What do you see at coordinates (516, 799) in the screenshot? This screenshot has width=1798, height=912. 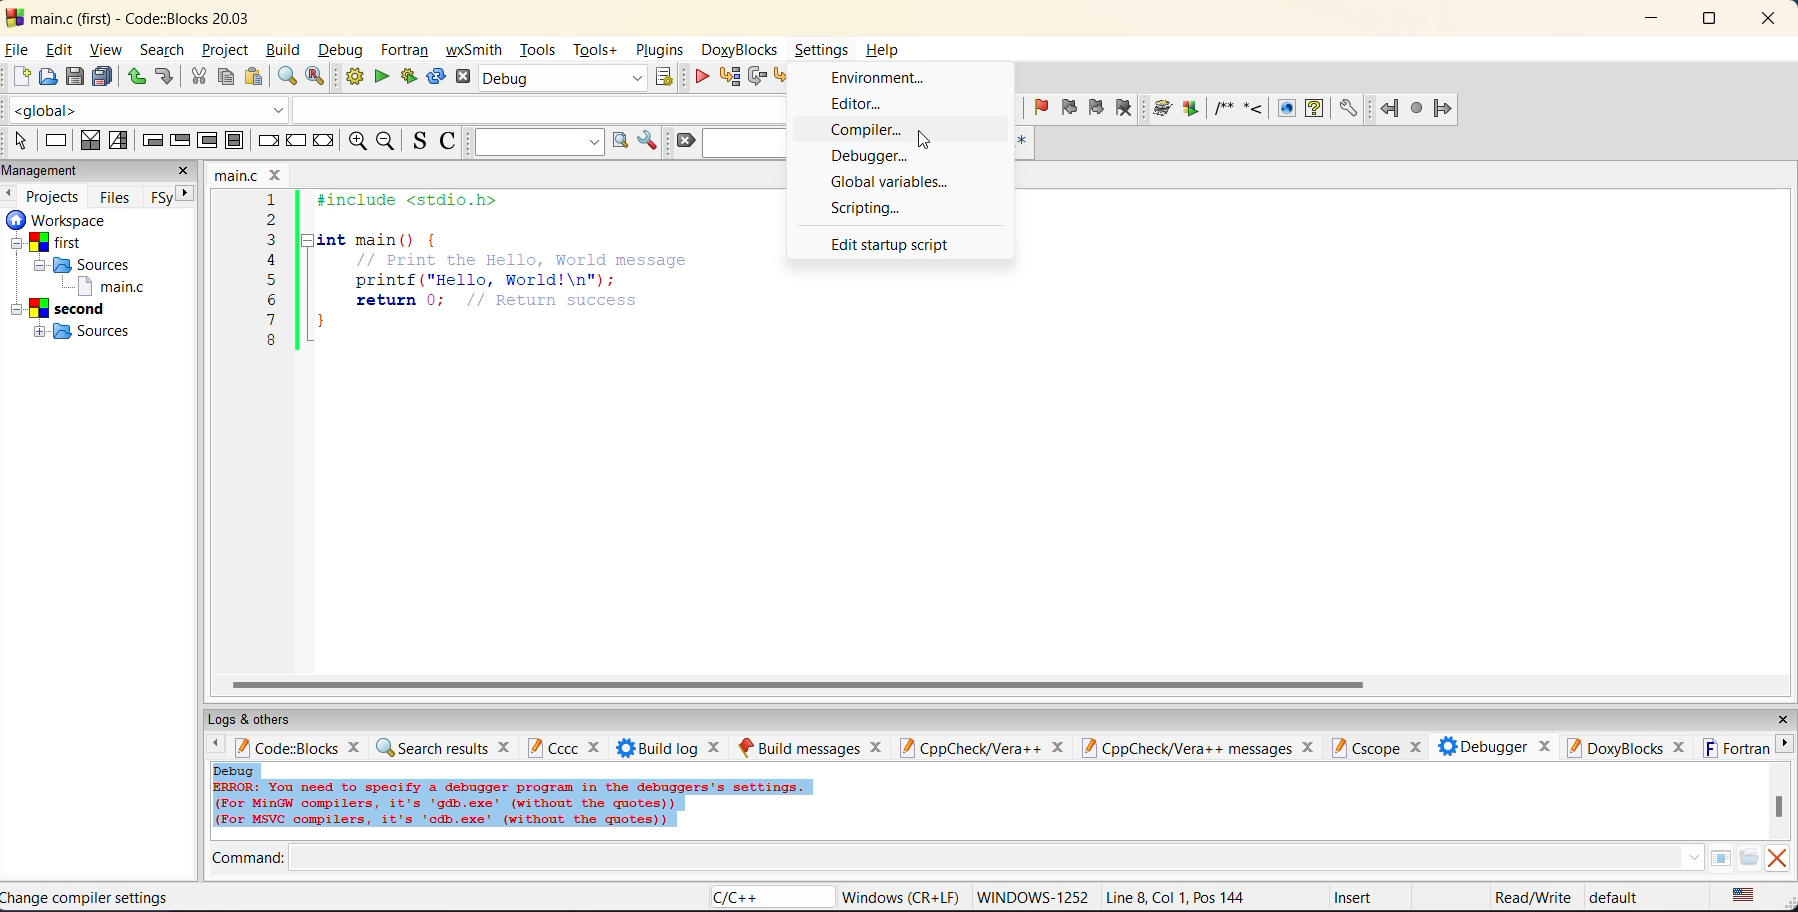 I see `Debug

ERROR: You need to specify a debugger program in the debuggers's settings.
(For MinGW compilers, it's 'gdb.exe’ (without the quotes))

(For MsVC compilers, it's 'cdb.exe' (without the quotes))` at bounding box center [516, 799].